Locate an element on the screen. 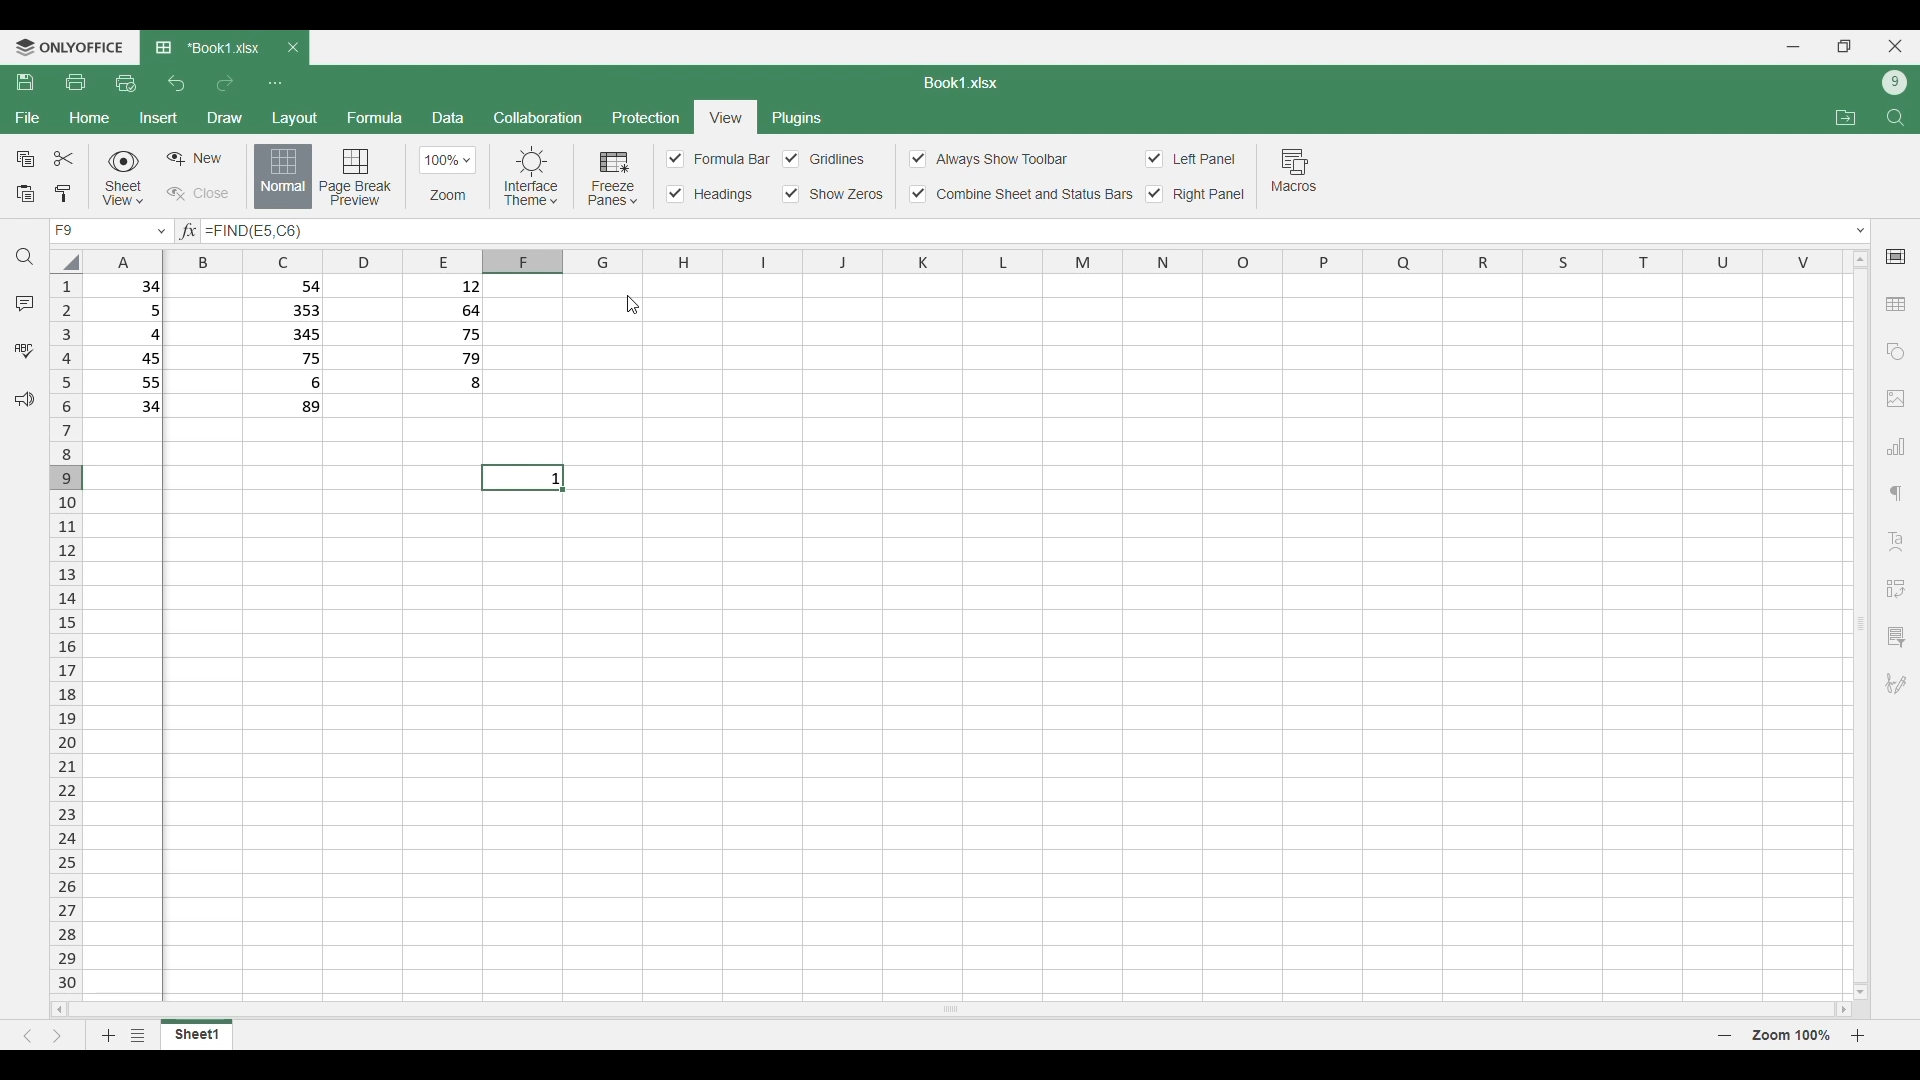  Freeze pane options is located at coordinates (613, 176).